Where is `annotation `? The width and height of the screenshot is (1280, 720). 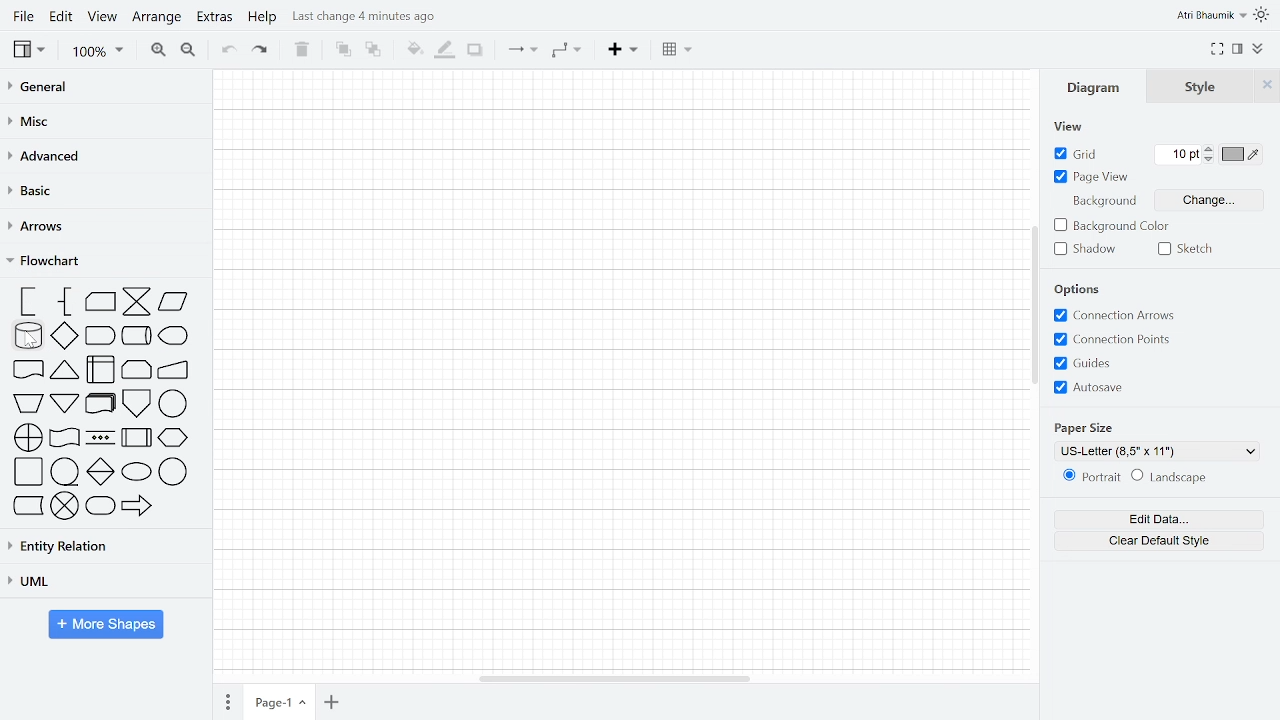
annotation  is located at coordinates (26, 302).